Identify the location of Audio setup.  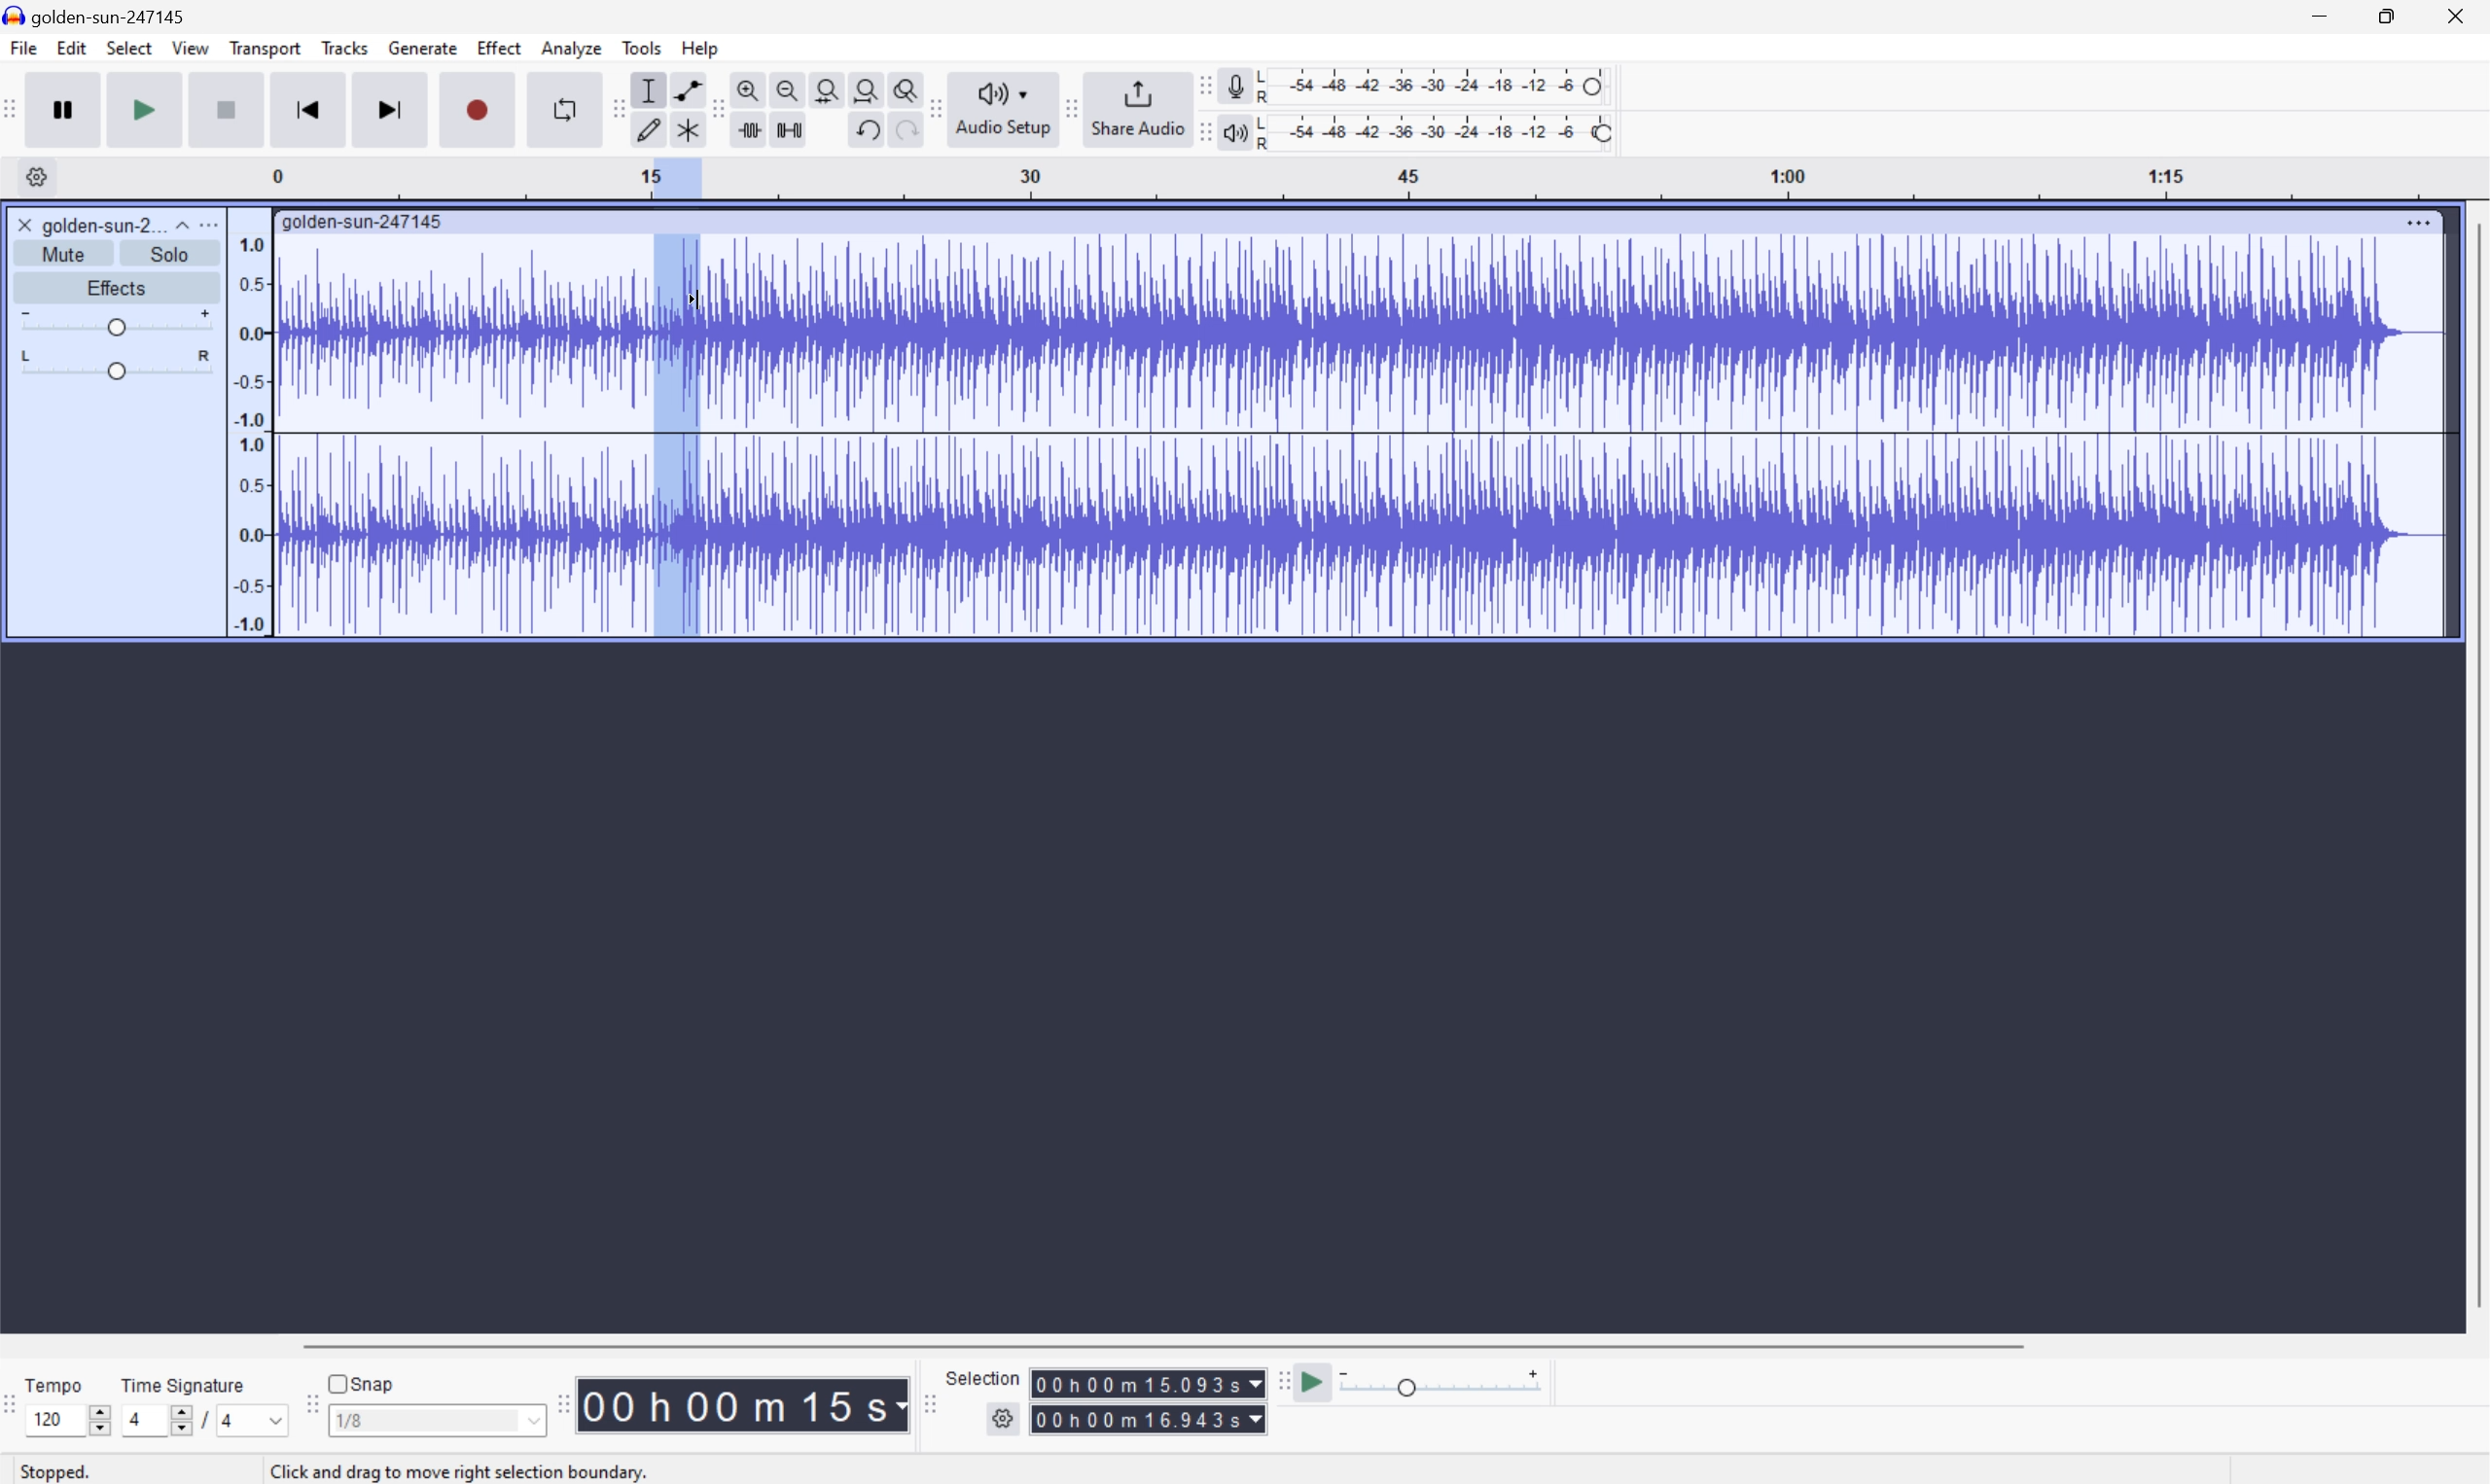
(1006, 107).